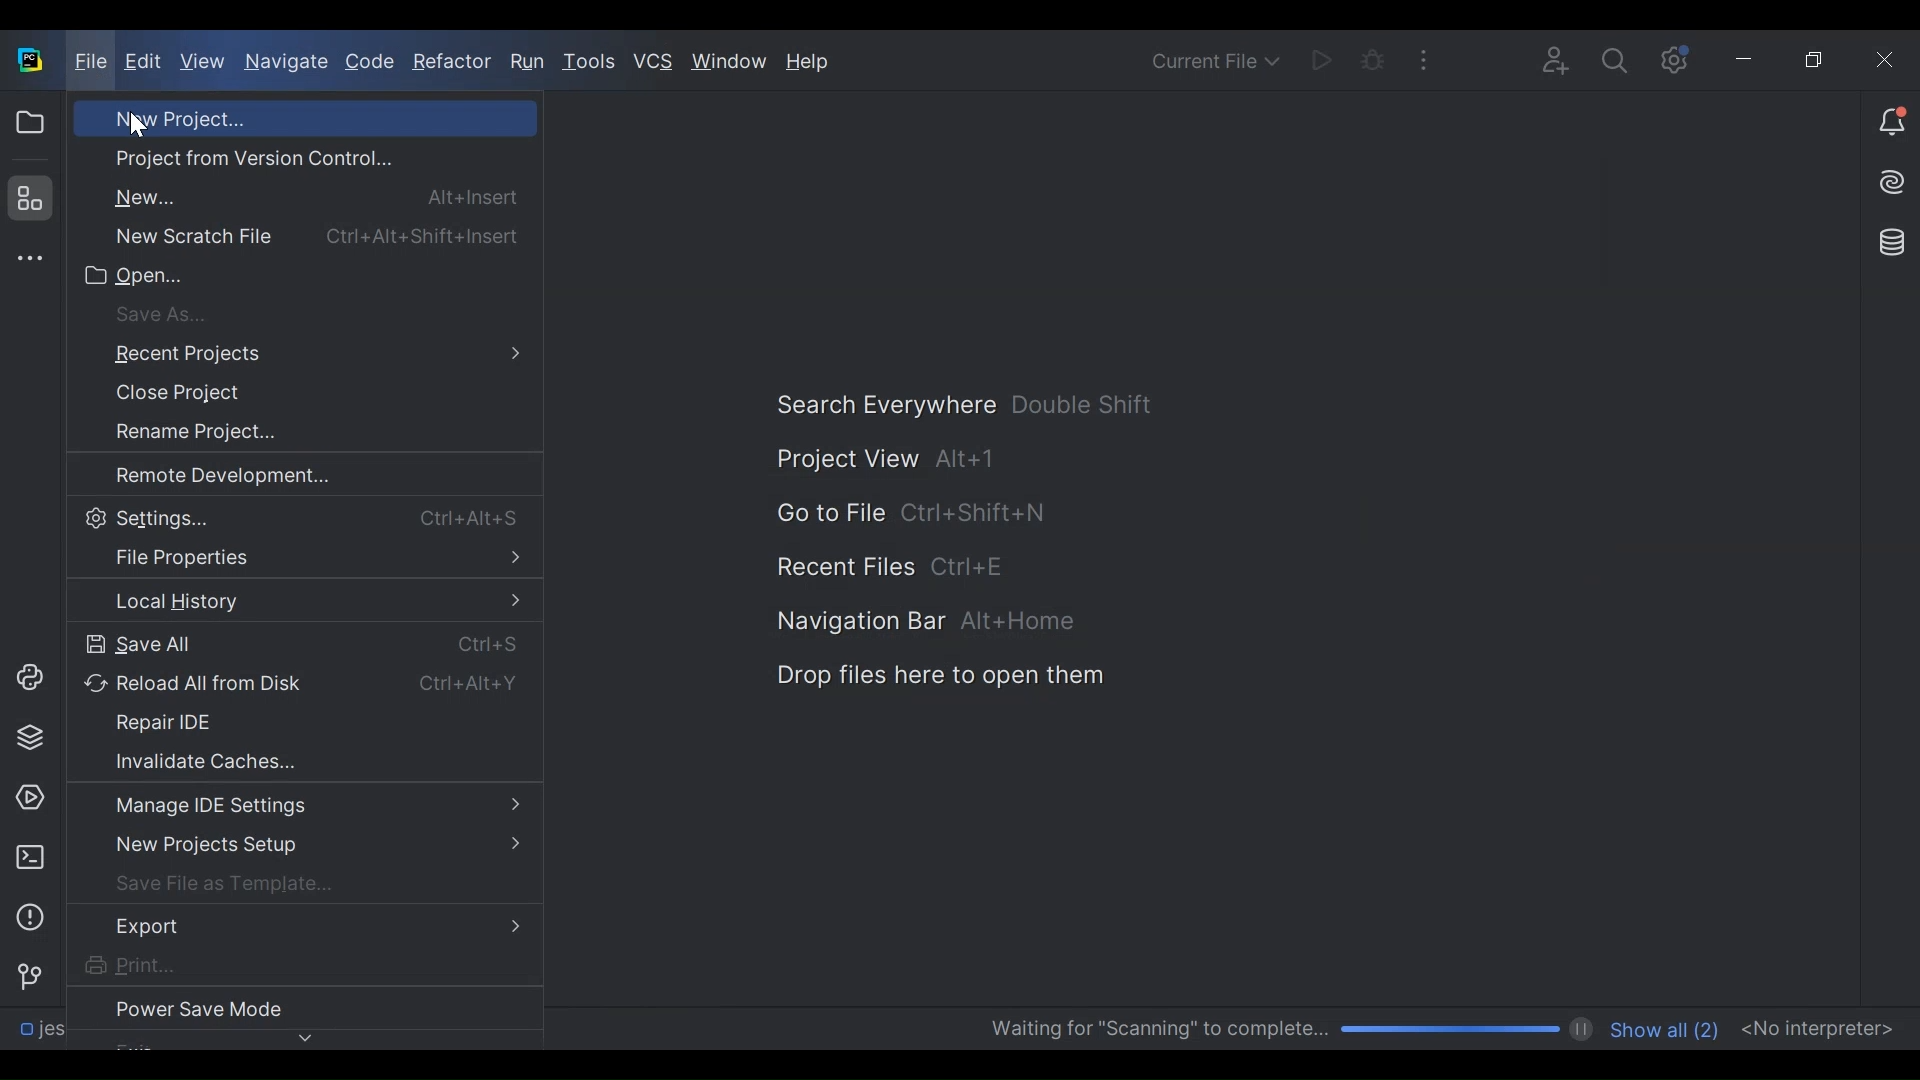  What do you see at coordinates (302, 357) in the screenshot?
I see `Recent Projects` at bounding box center [302, 357].